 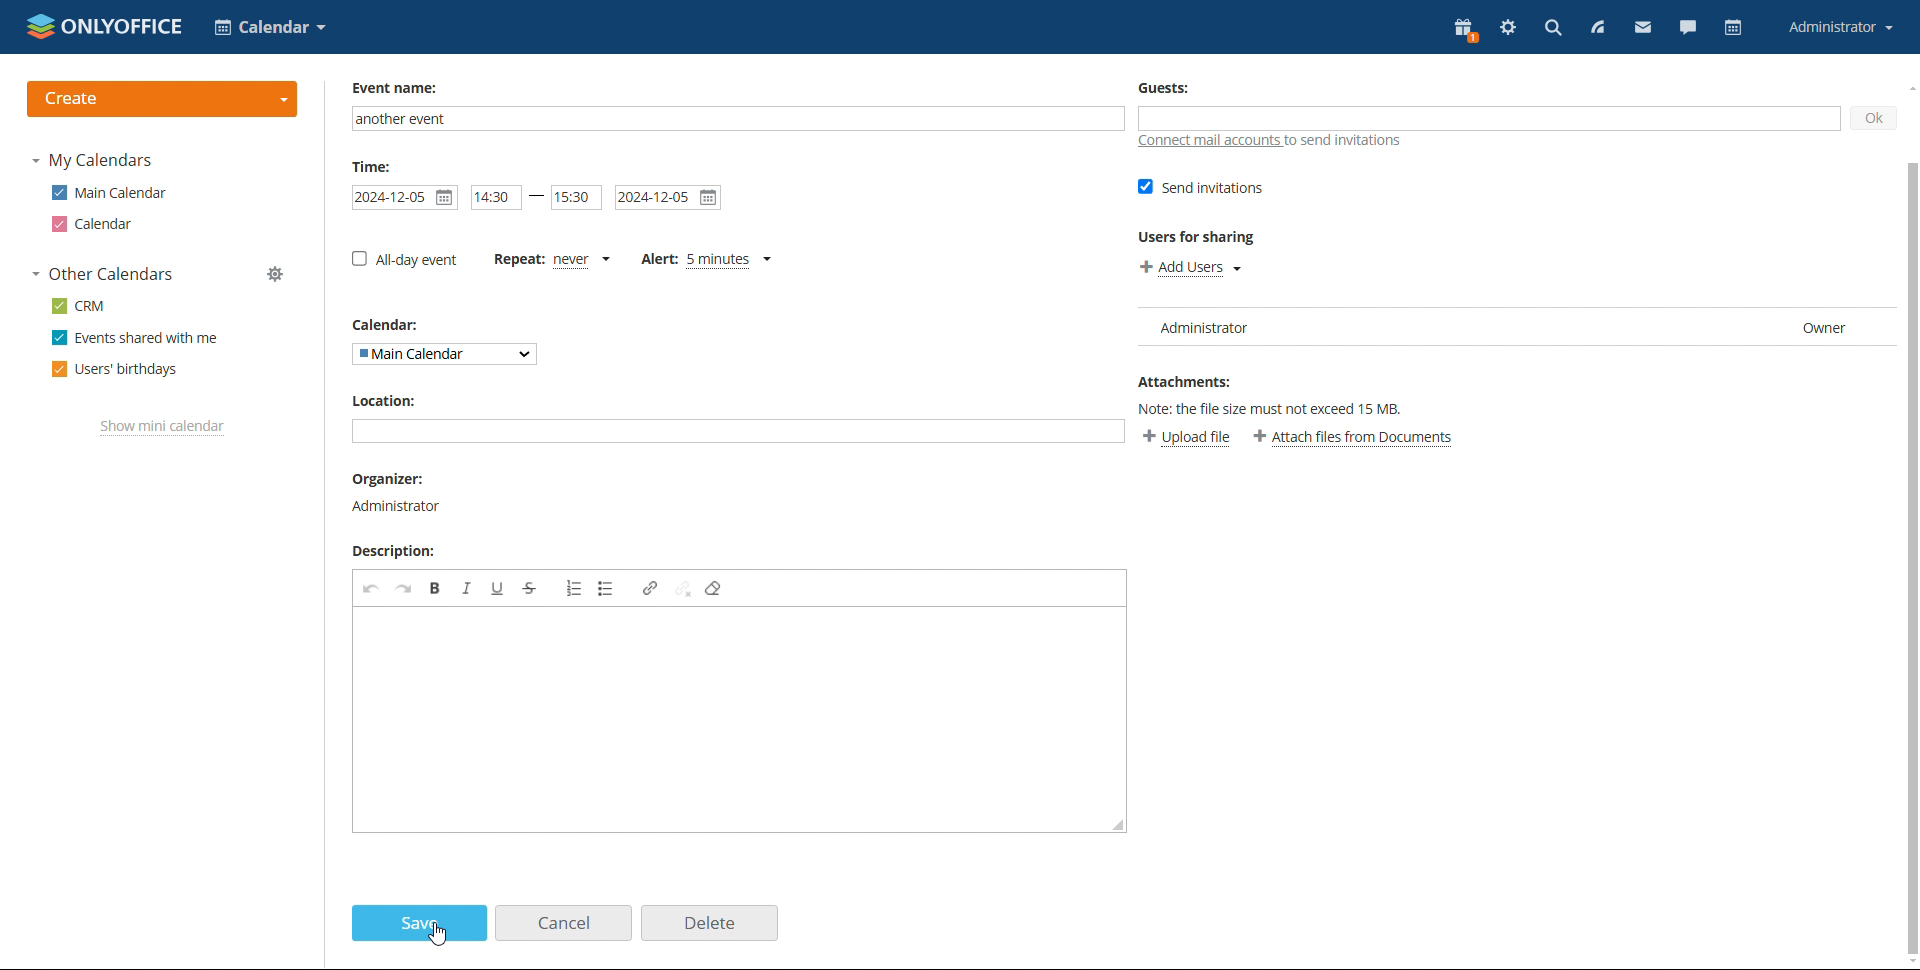 I want to click on send invitations, so click(x=1201, y=189).